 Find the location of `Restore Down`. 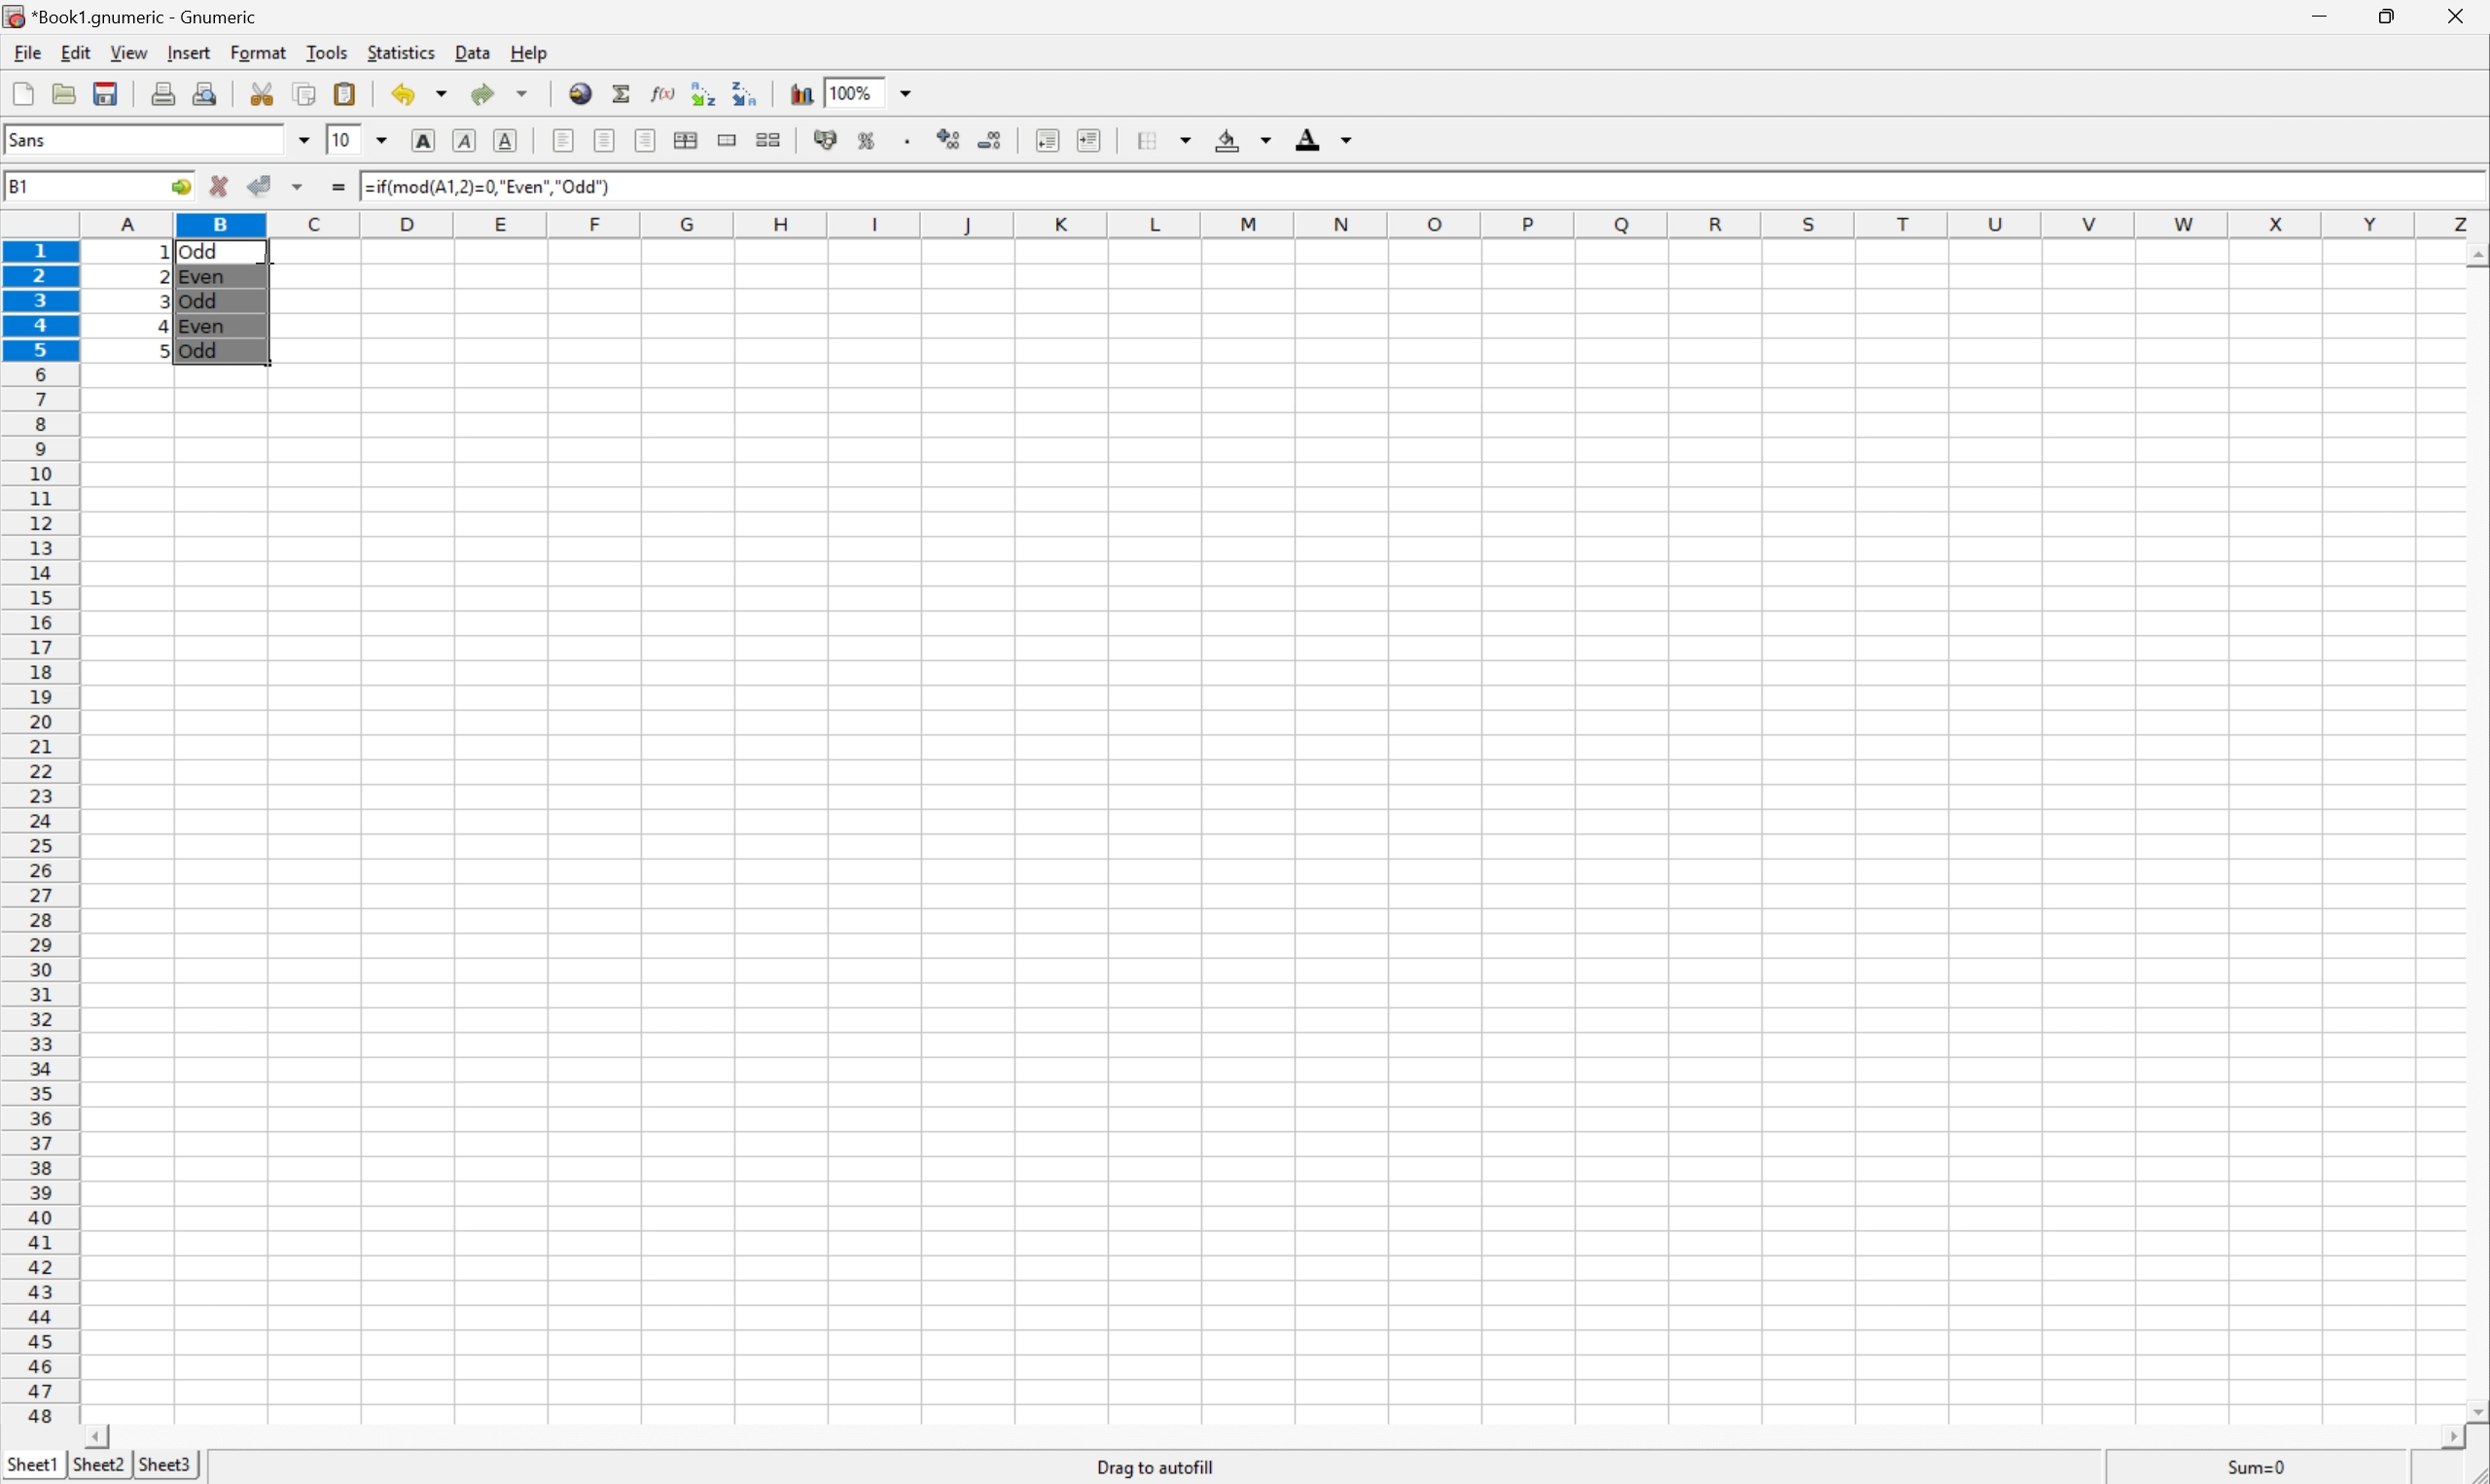

Restore Down is located at coordinates (2391, 13).